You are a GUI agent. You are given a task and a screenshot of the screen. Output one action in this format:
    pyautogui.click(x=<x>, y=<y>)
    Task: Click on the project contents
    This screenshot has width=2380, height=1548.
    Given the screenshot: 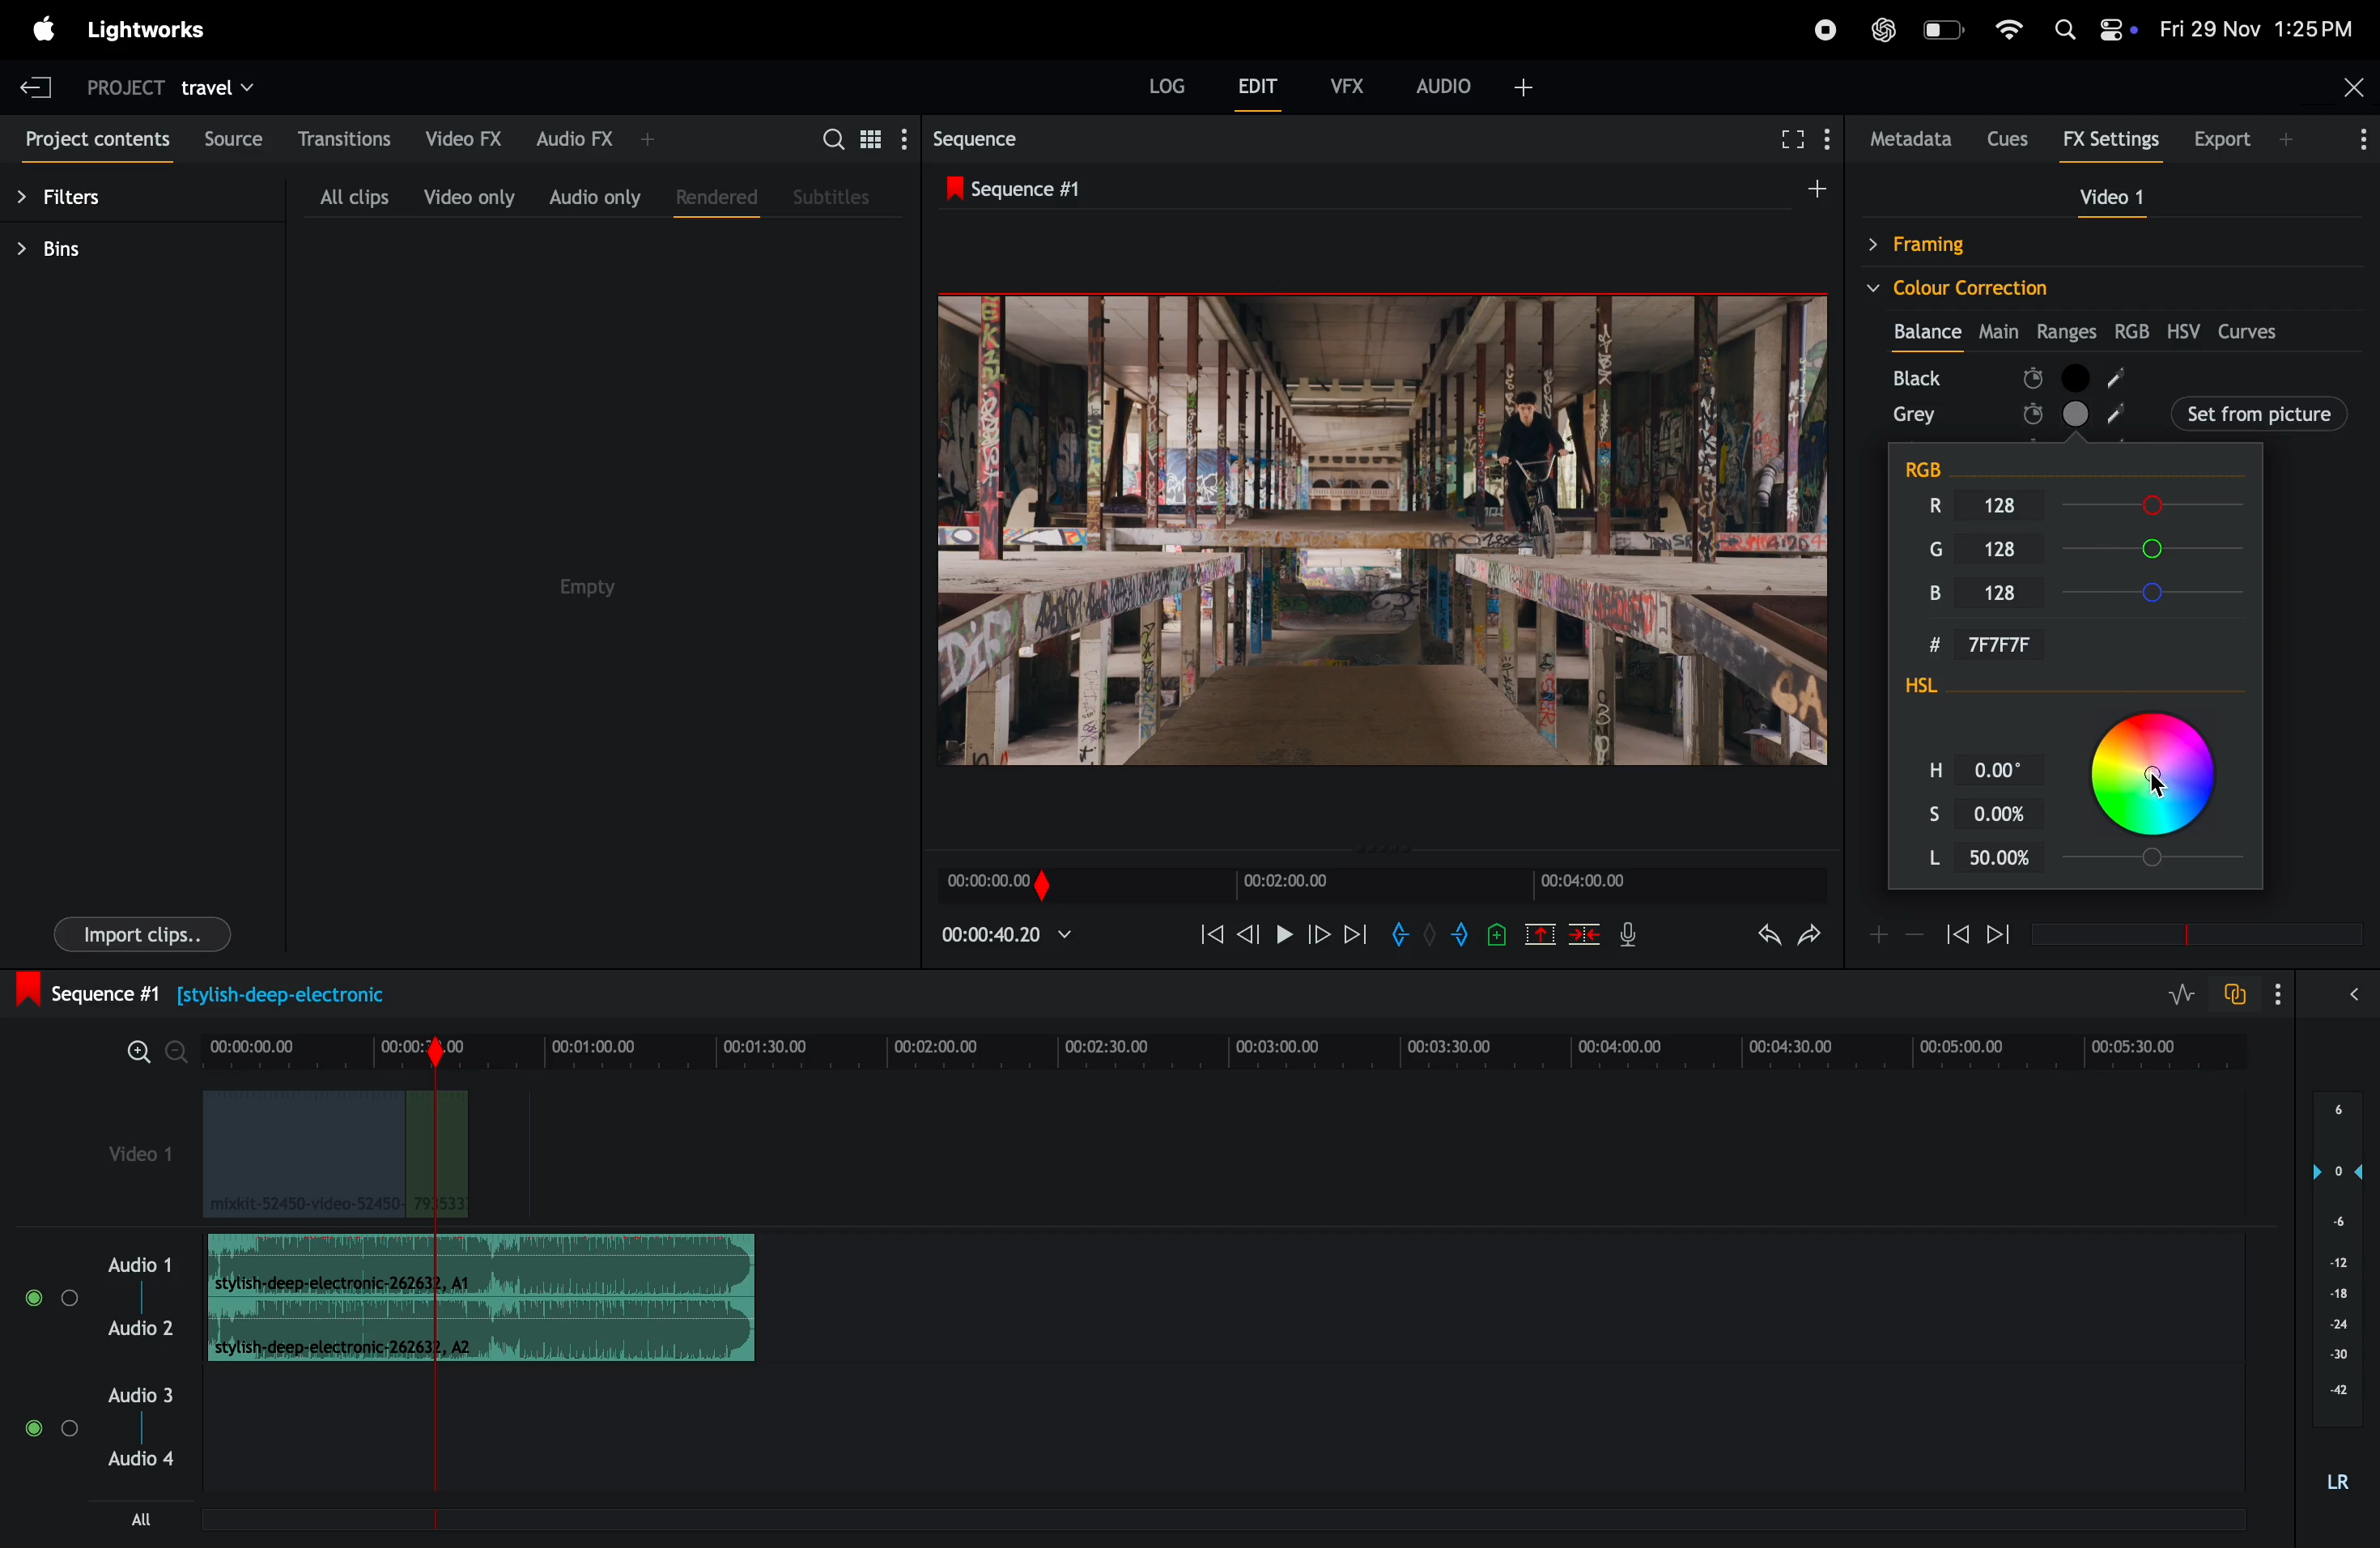 What is the action you would take?
    pyautogui.click(x=96, y=142)
    